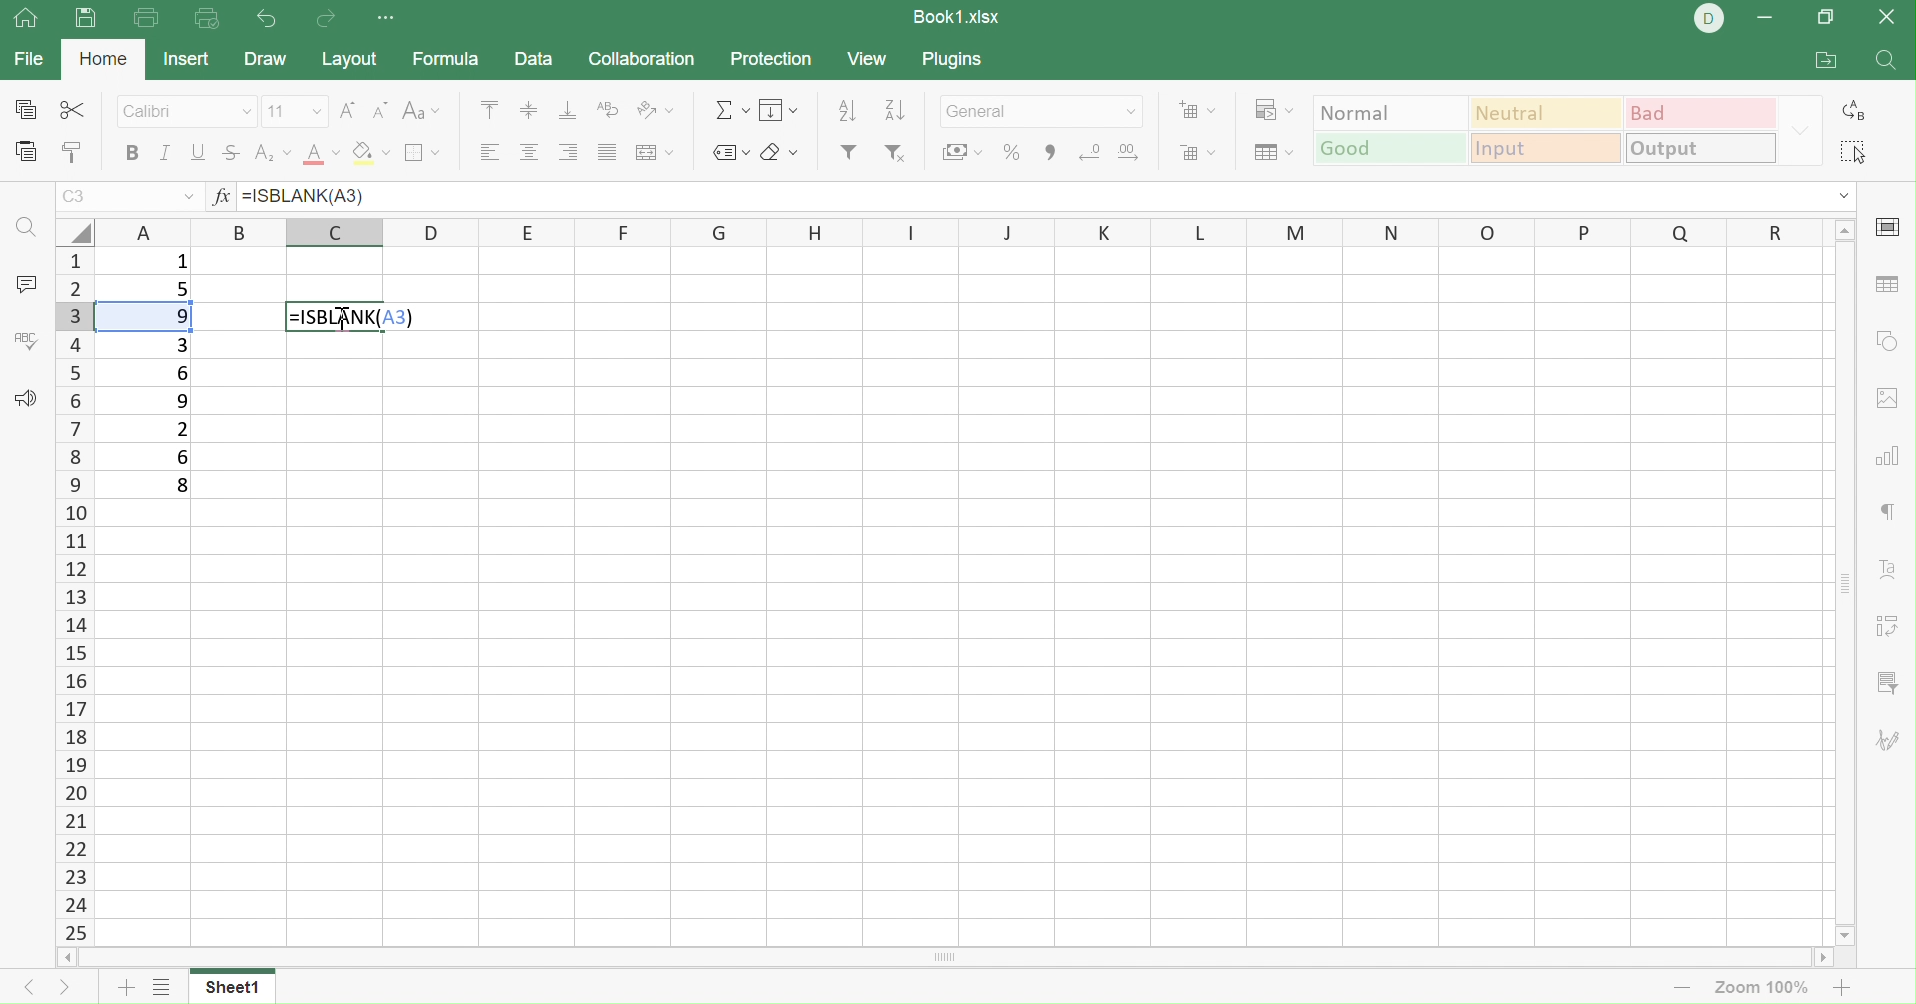 This screenshot has width=1916, height=1004. Describe the element at coordinates (25, 287) in the screenshot. I see `Comments` at that location.